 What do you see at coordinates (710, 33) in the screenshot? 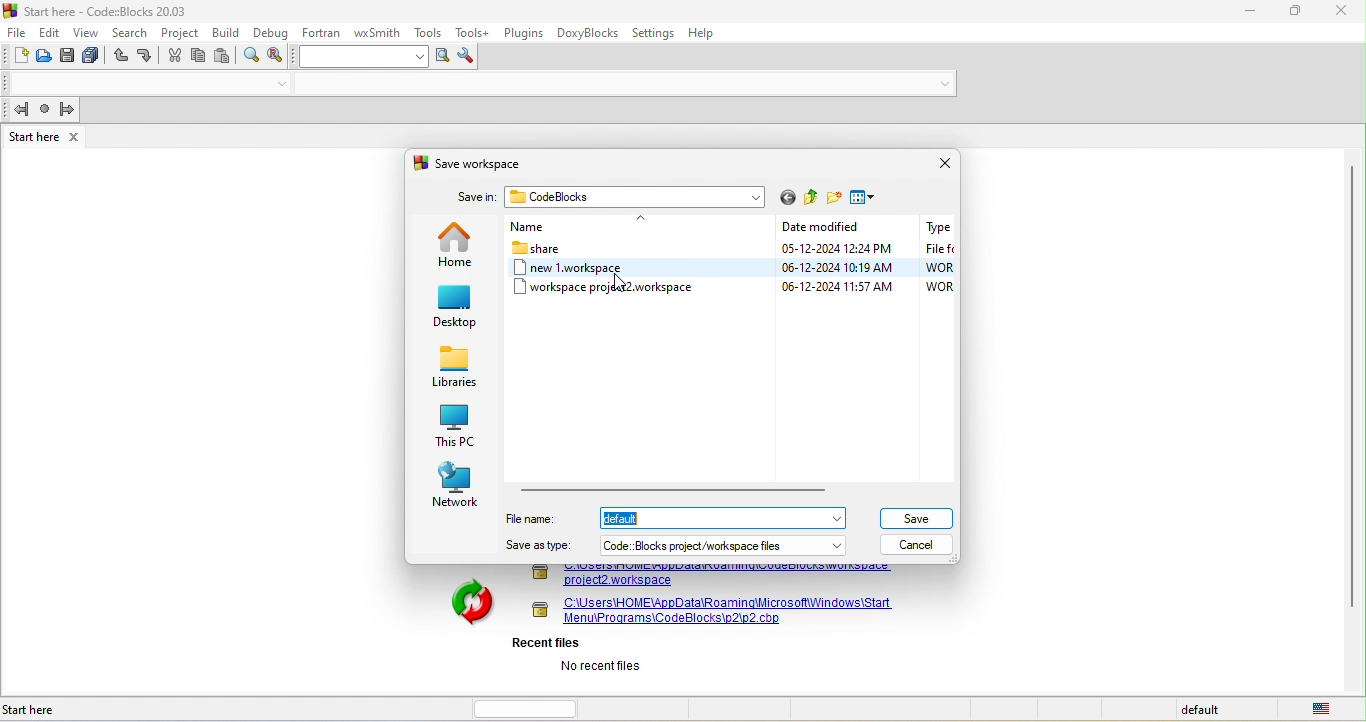
I see `help` at bounding box center [710, 33].